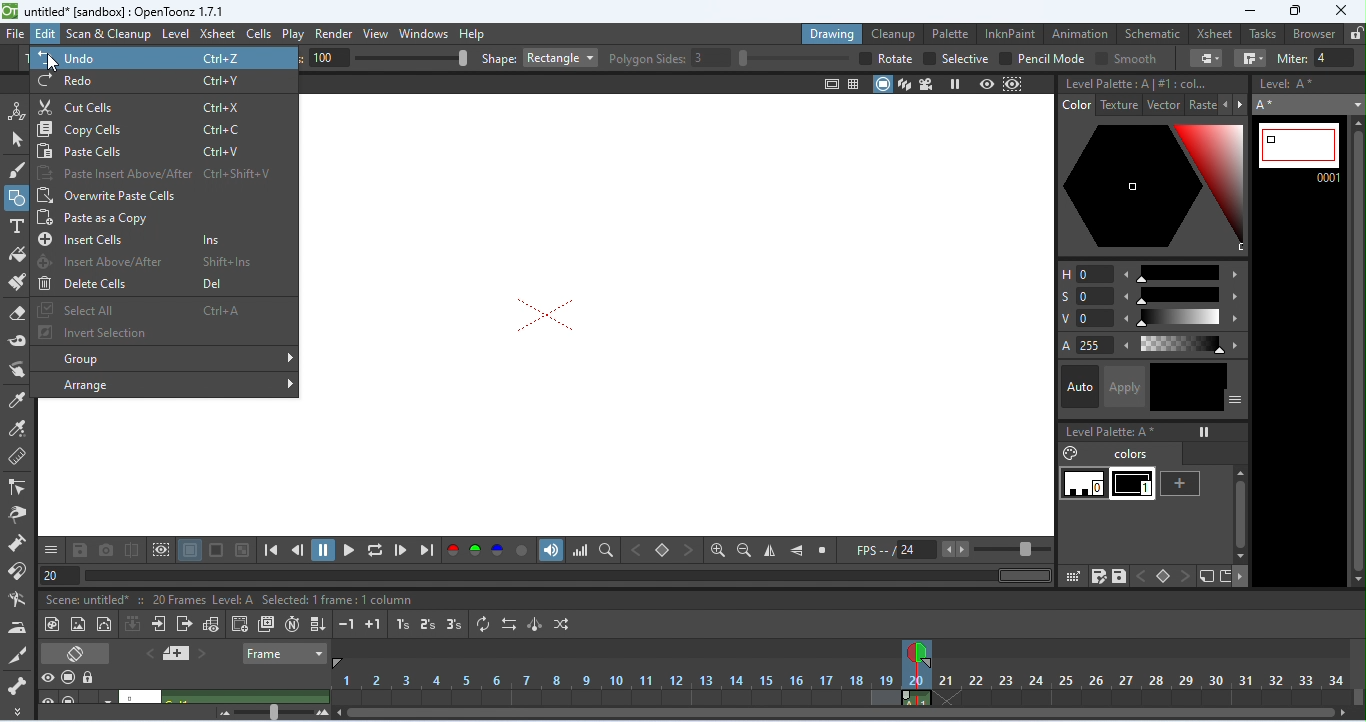 Image resolution: width=1366 pixels, height=722 pixels. Describe the element at coordinates (149, 283) in the screenshot. I see `delete cells` at that location.